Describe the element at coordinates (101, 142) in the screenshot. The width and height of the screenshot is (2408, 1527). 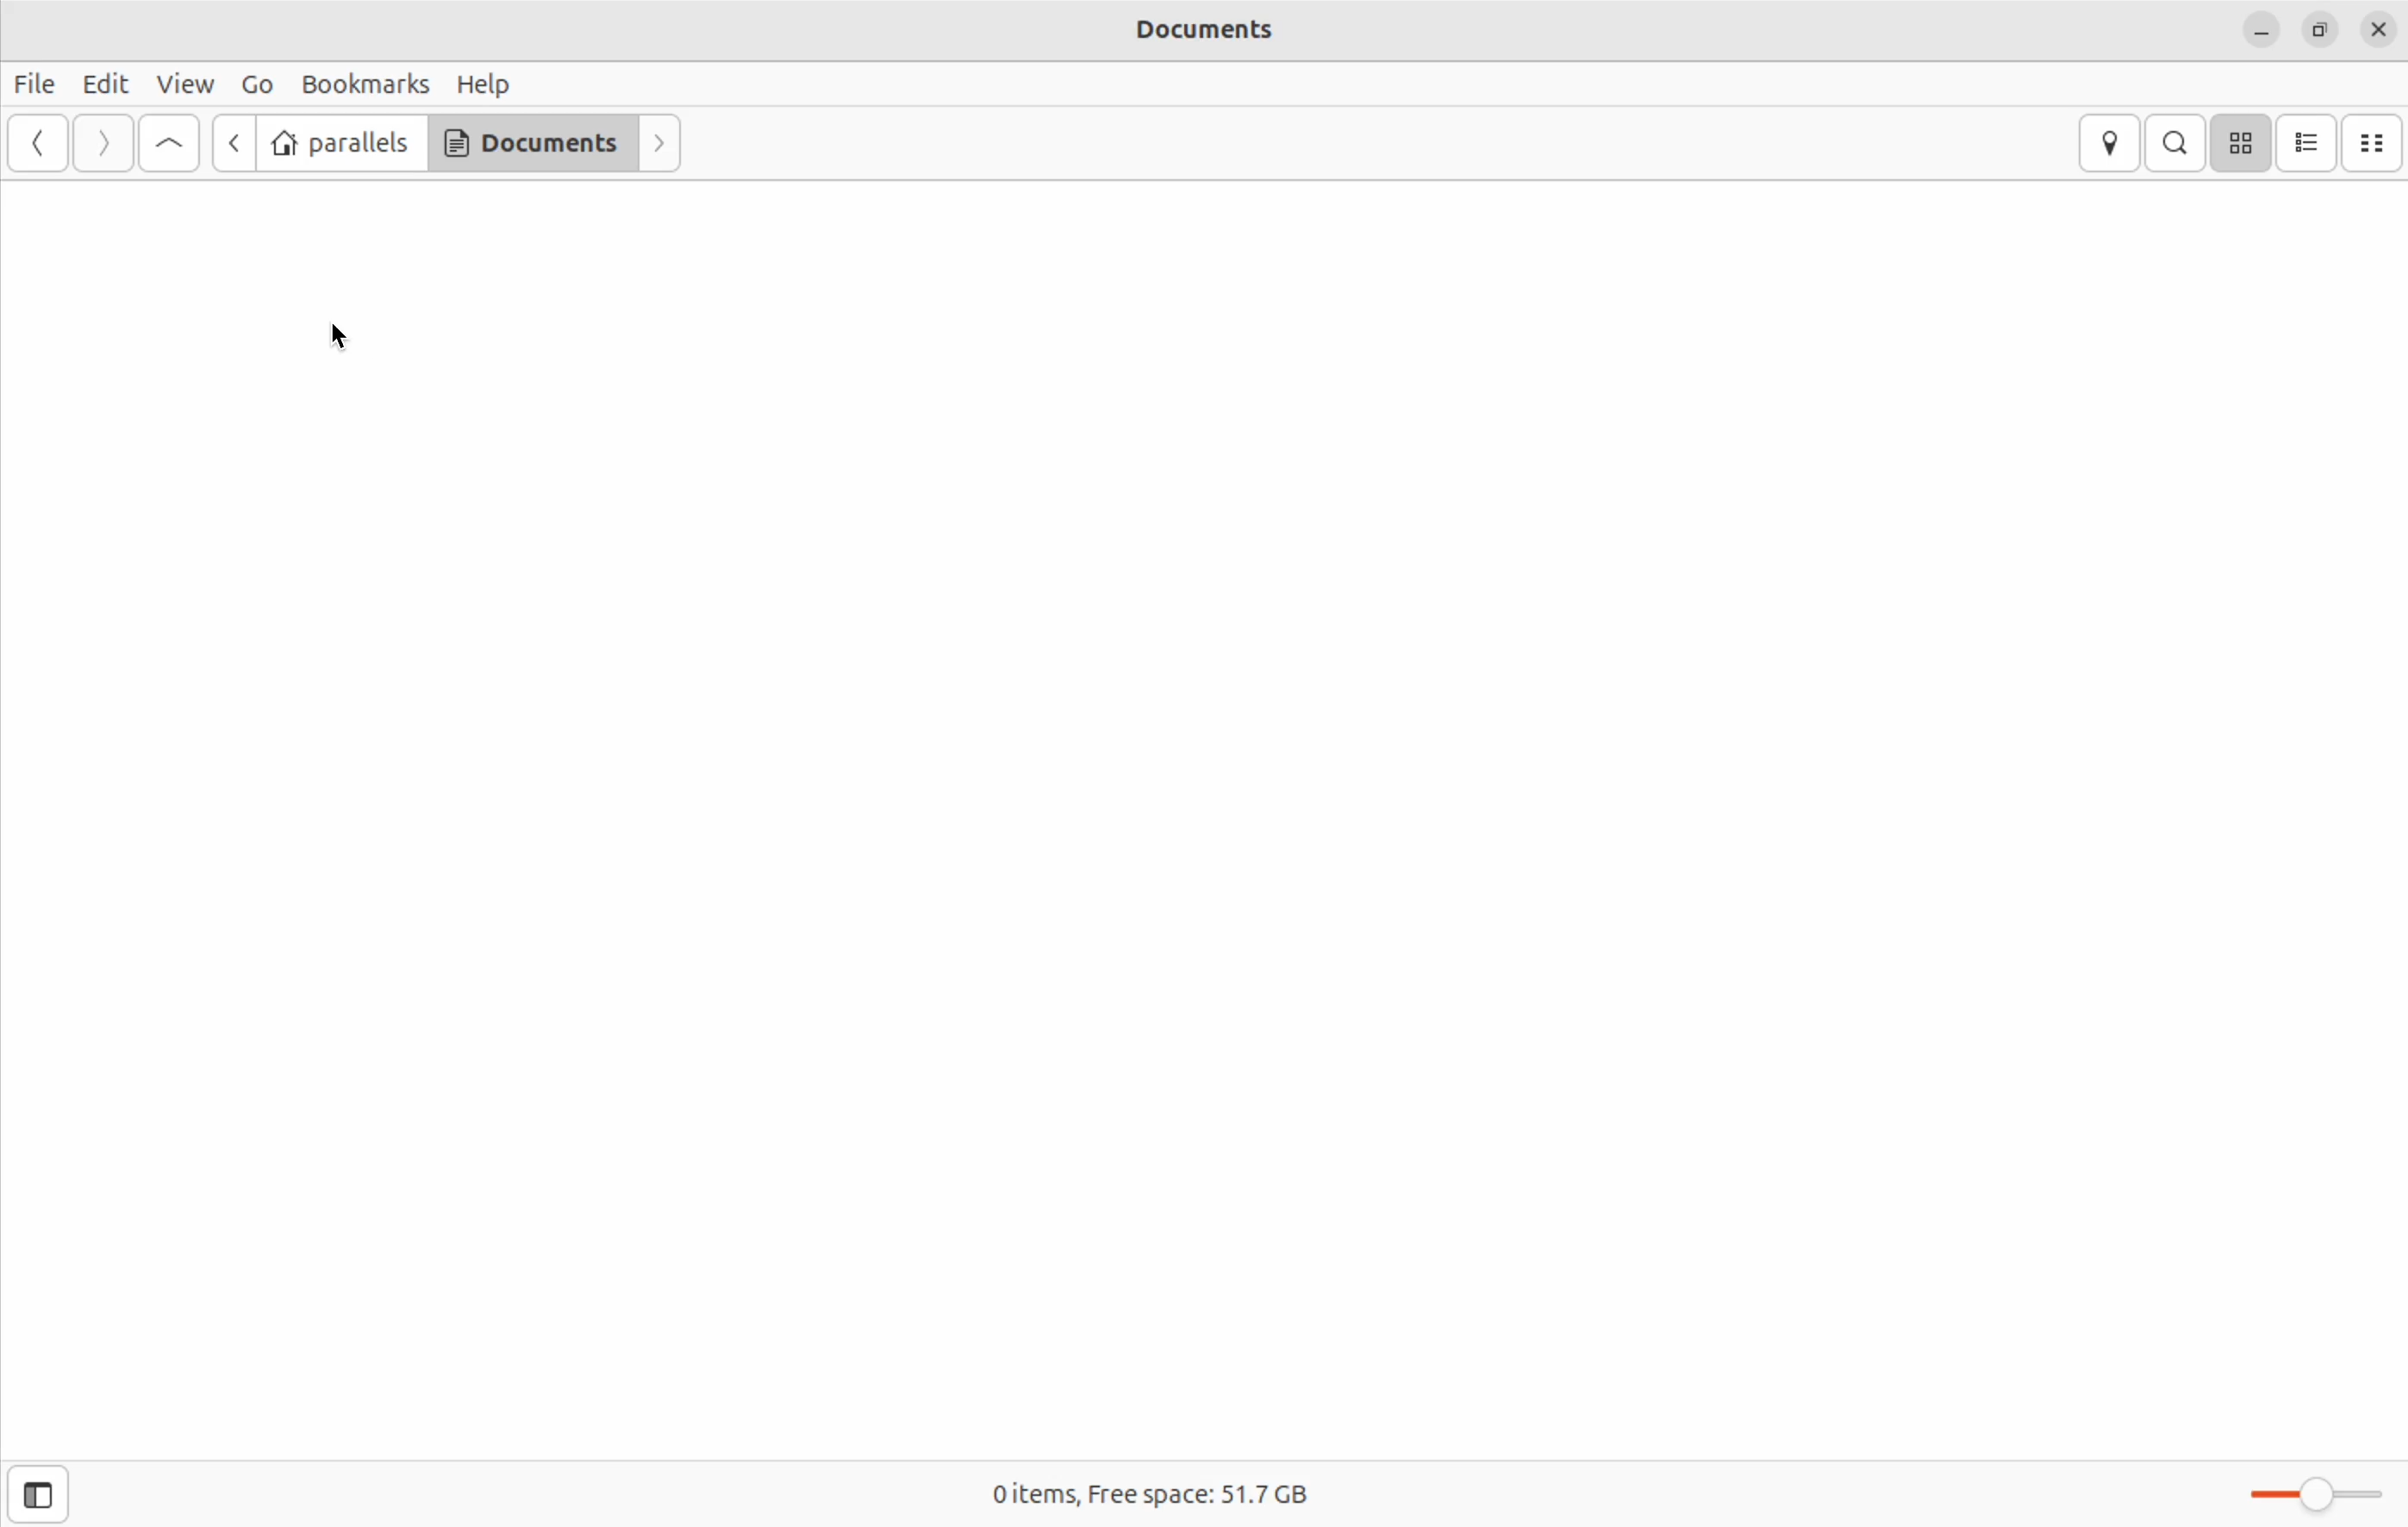
I see `forward` at that location.